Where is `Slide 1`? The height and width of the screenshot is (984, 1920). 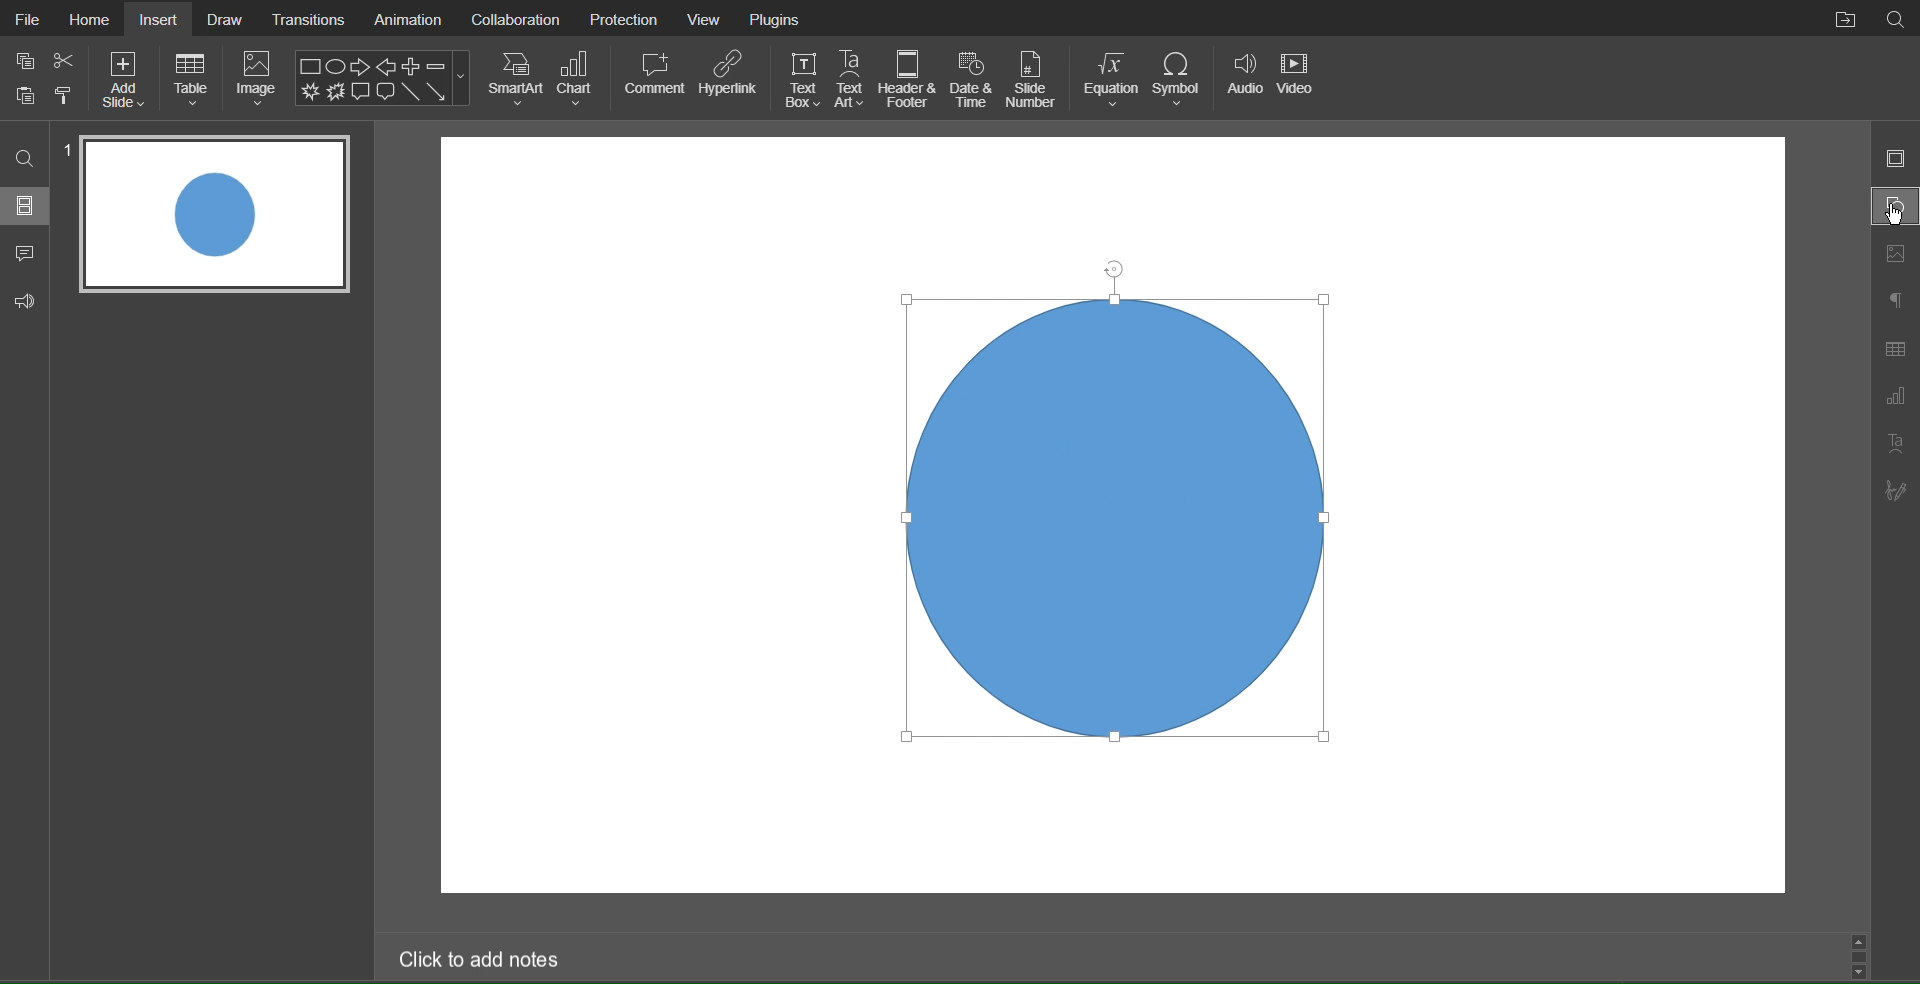
Slide 1 is located at coordinates (212, 216).